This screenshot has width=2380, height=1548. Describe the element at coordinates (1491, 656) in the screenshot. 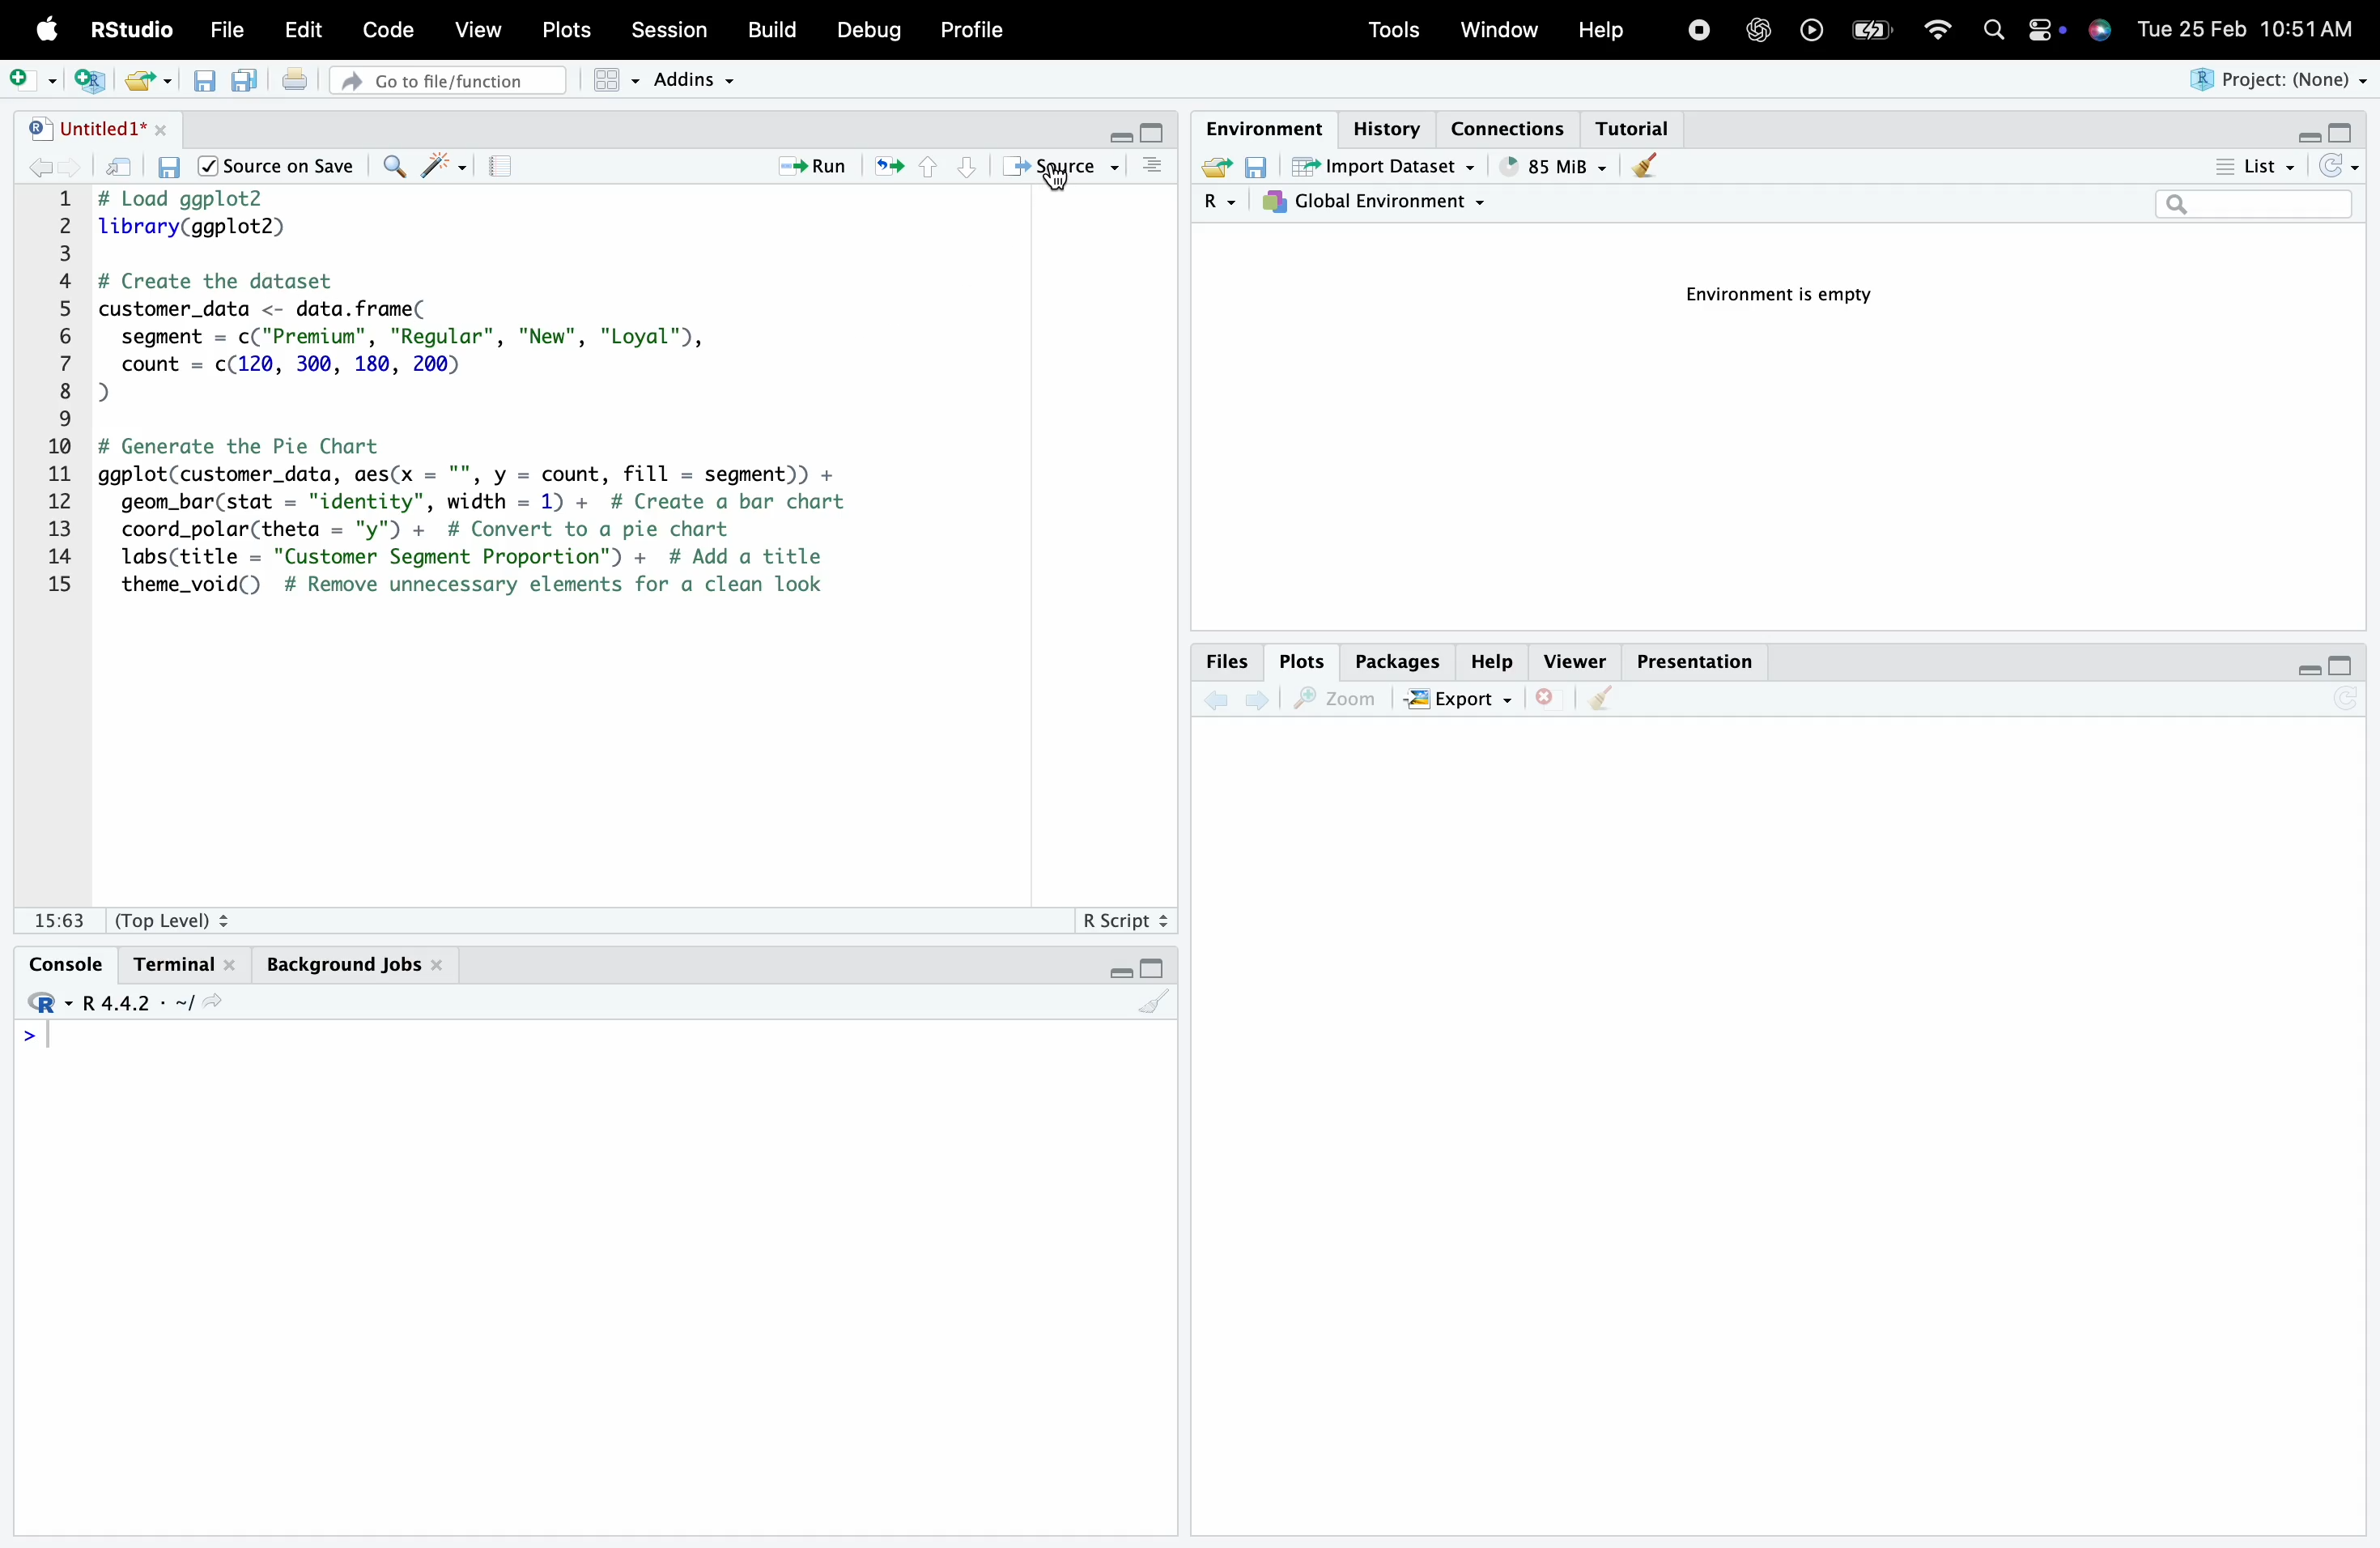

I see `Help` at that location.